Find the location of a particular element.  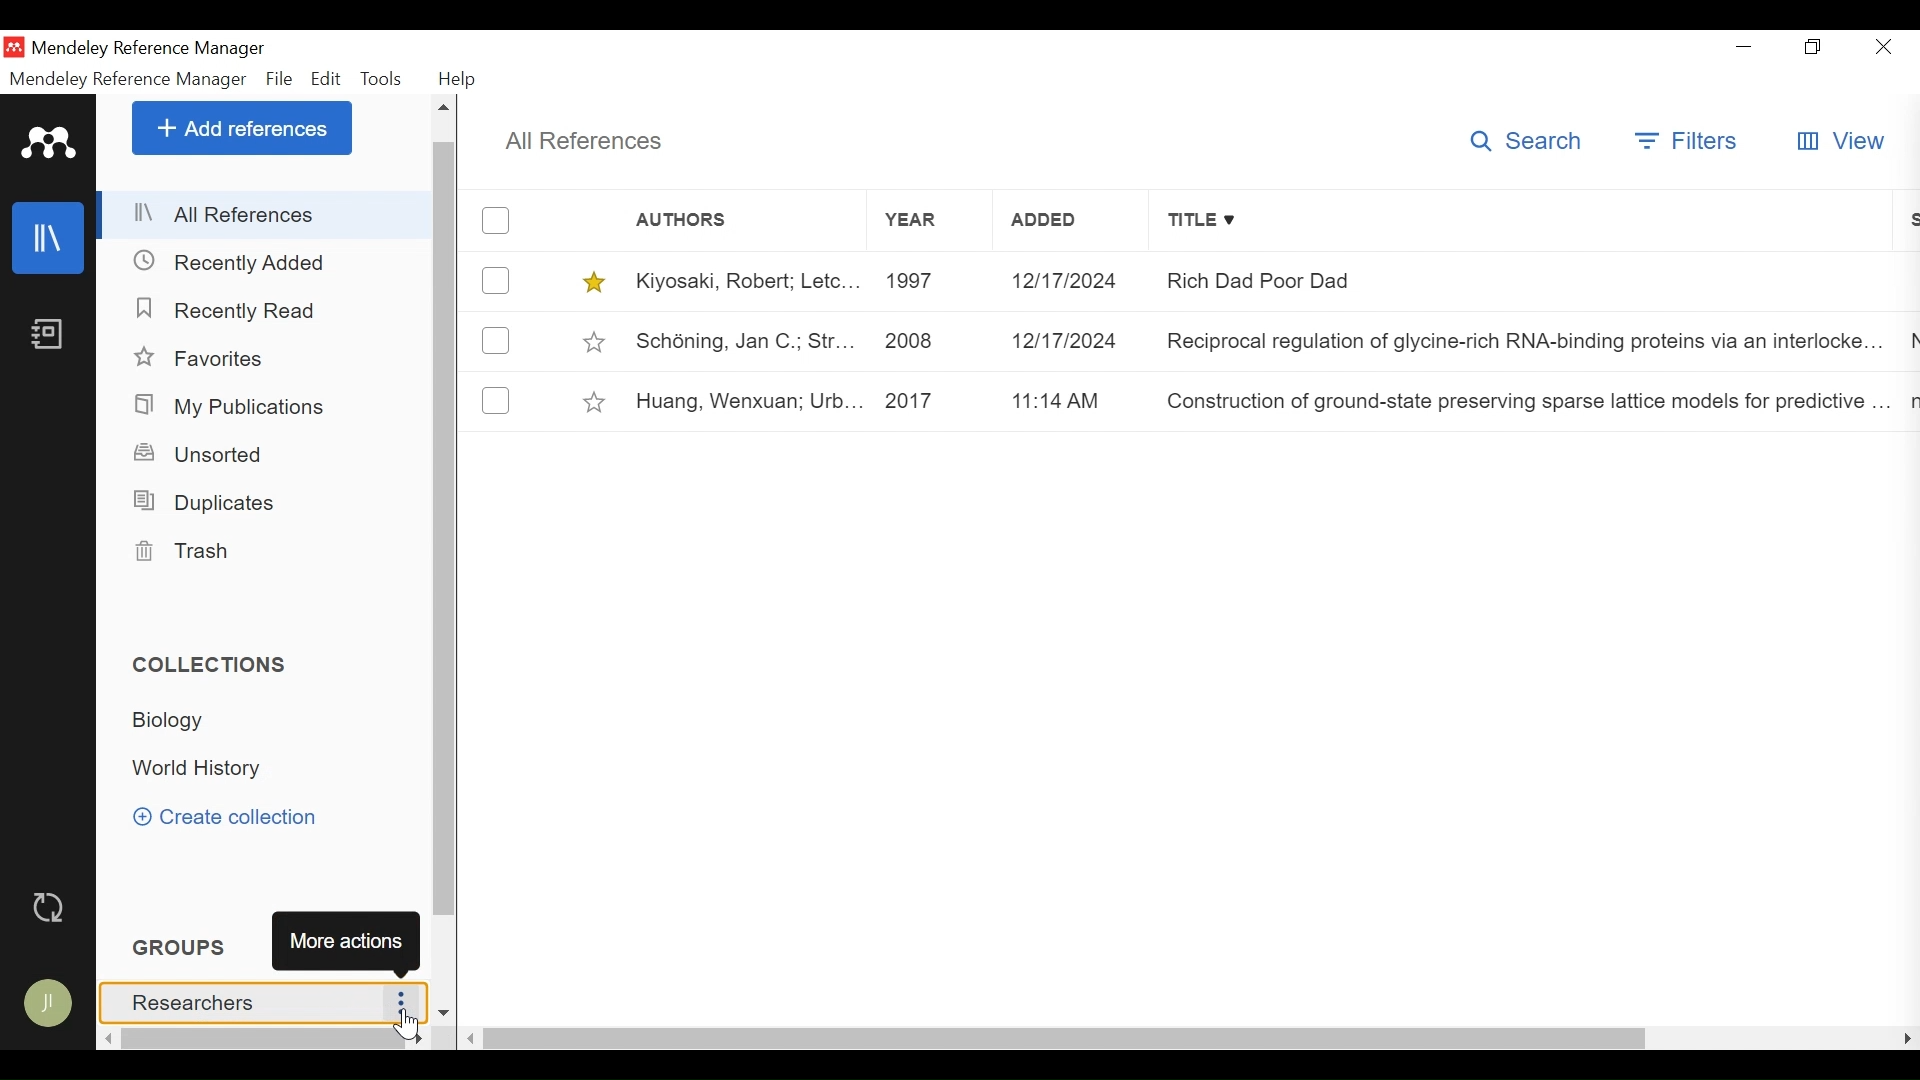

Sync is located at coordinates (51, 908).